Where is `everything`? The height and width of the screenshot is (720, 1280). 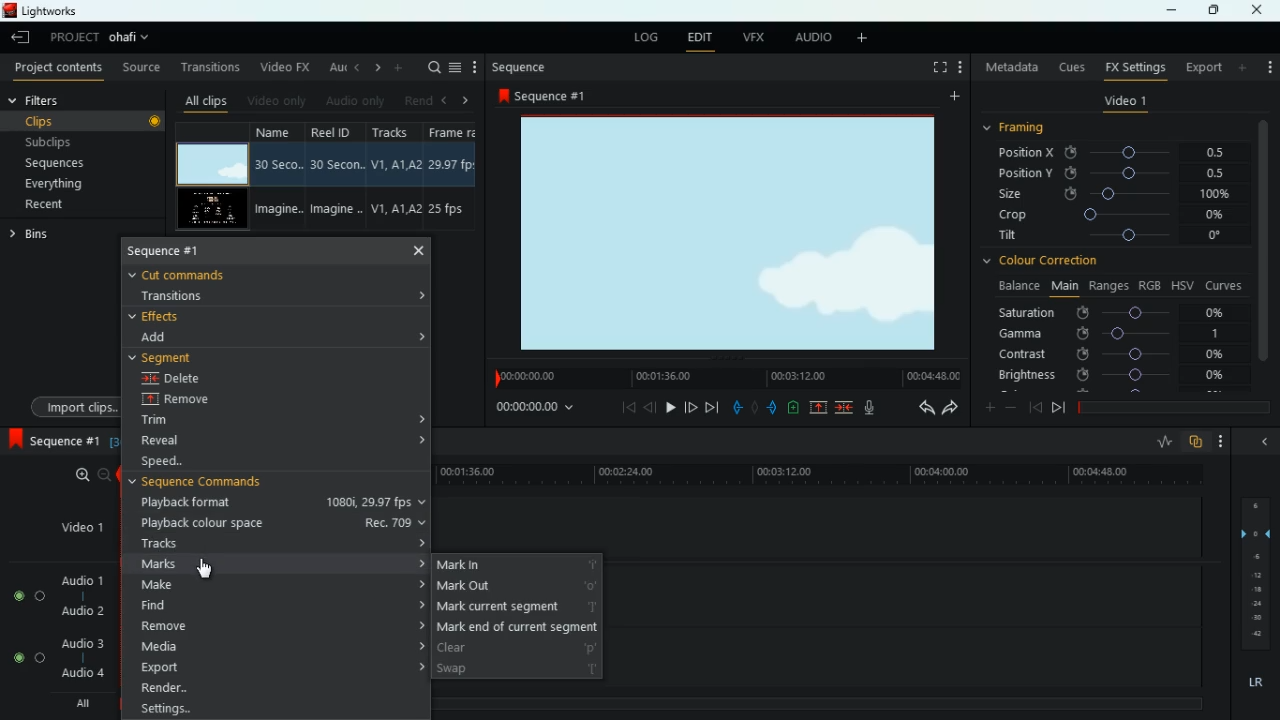
everything is located at coordinates (57, 186).